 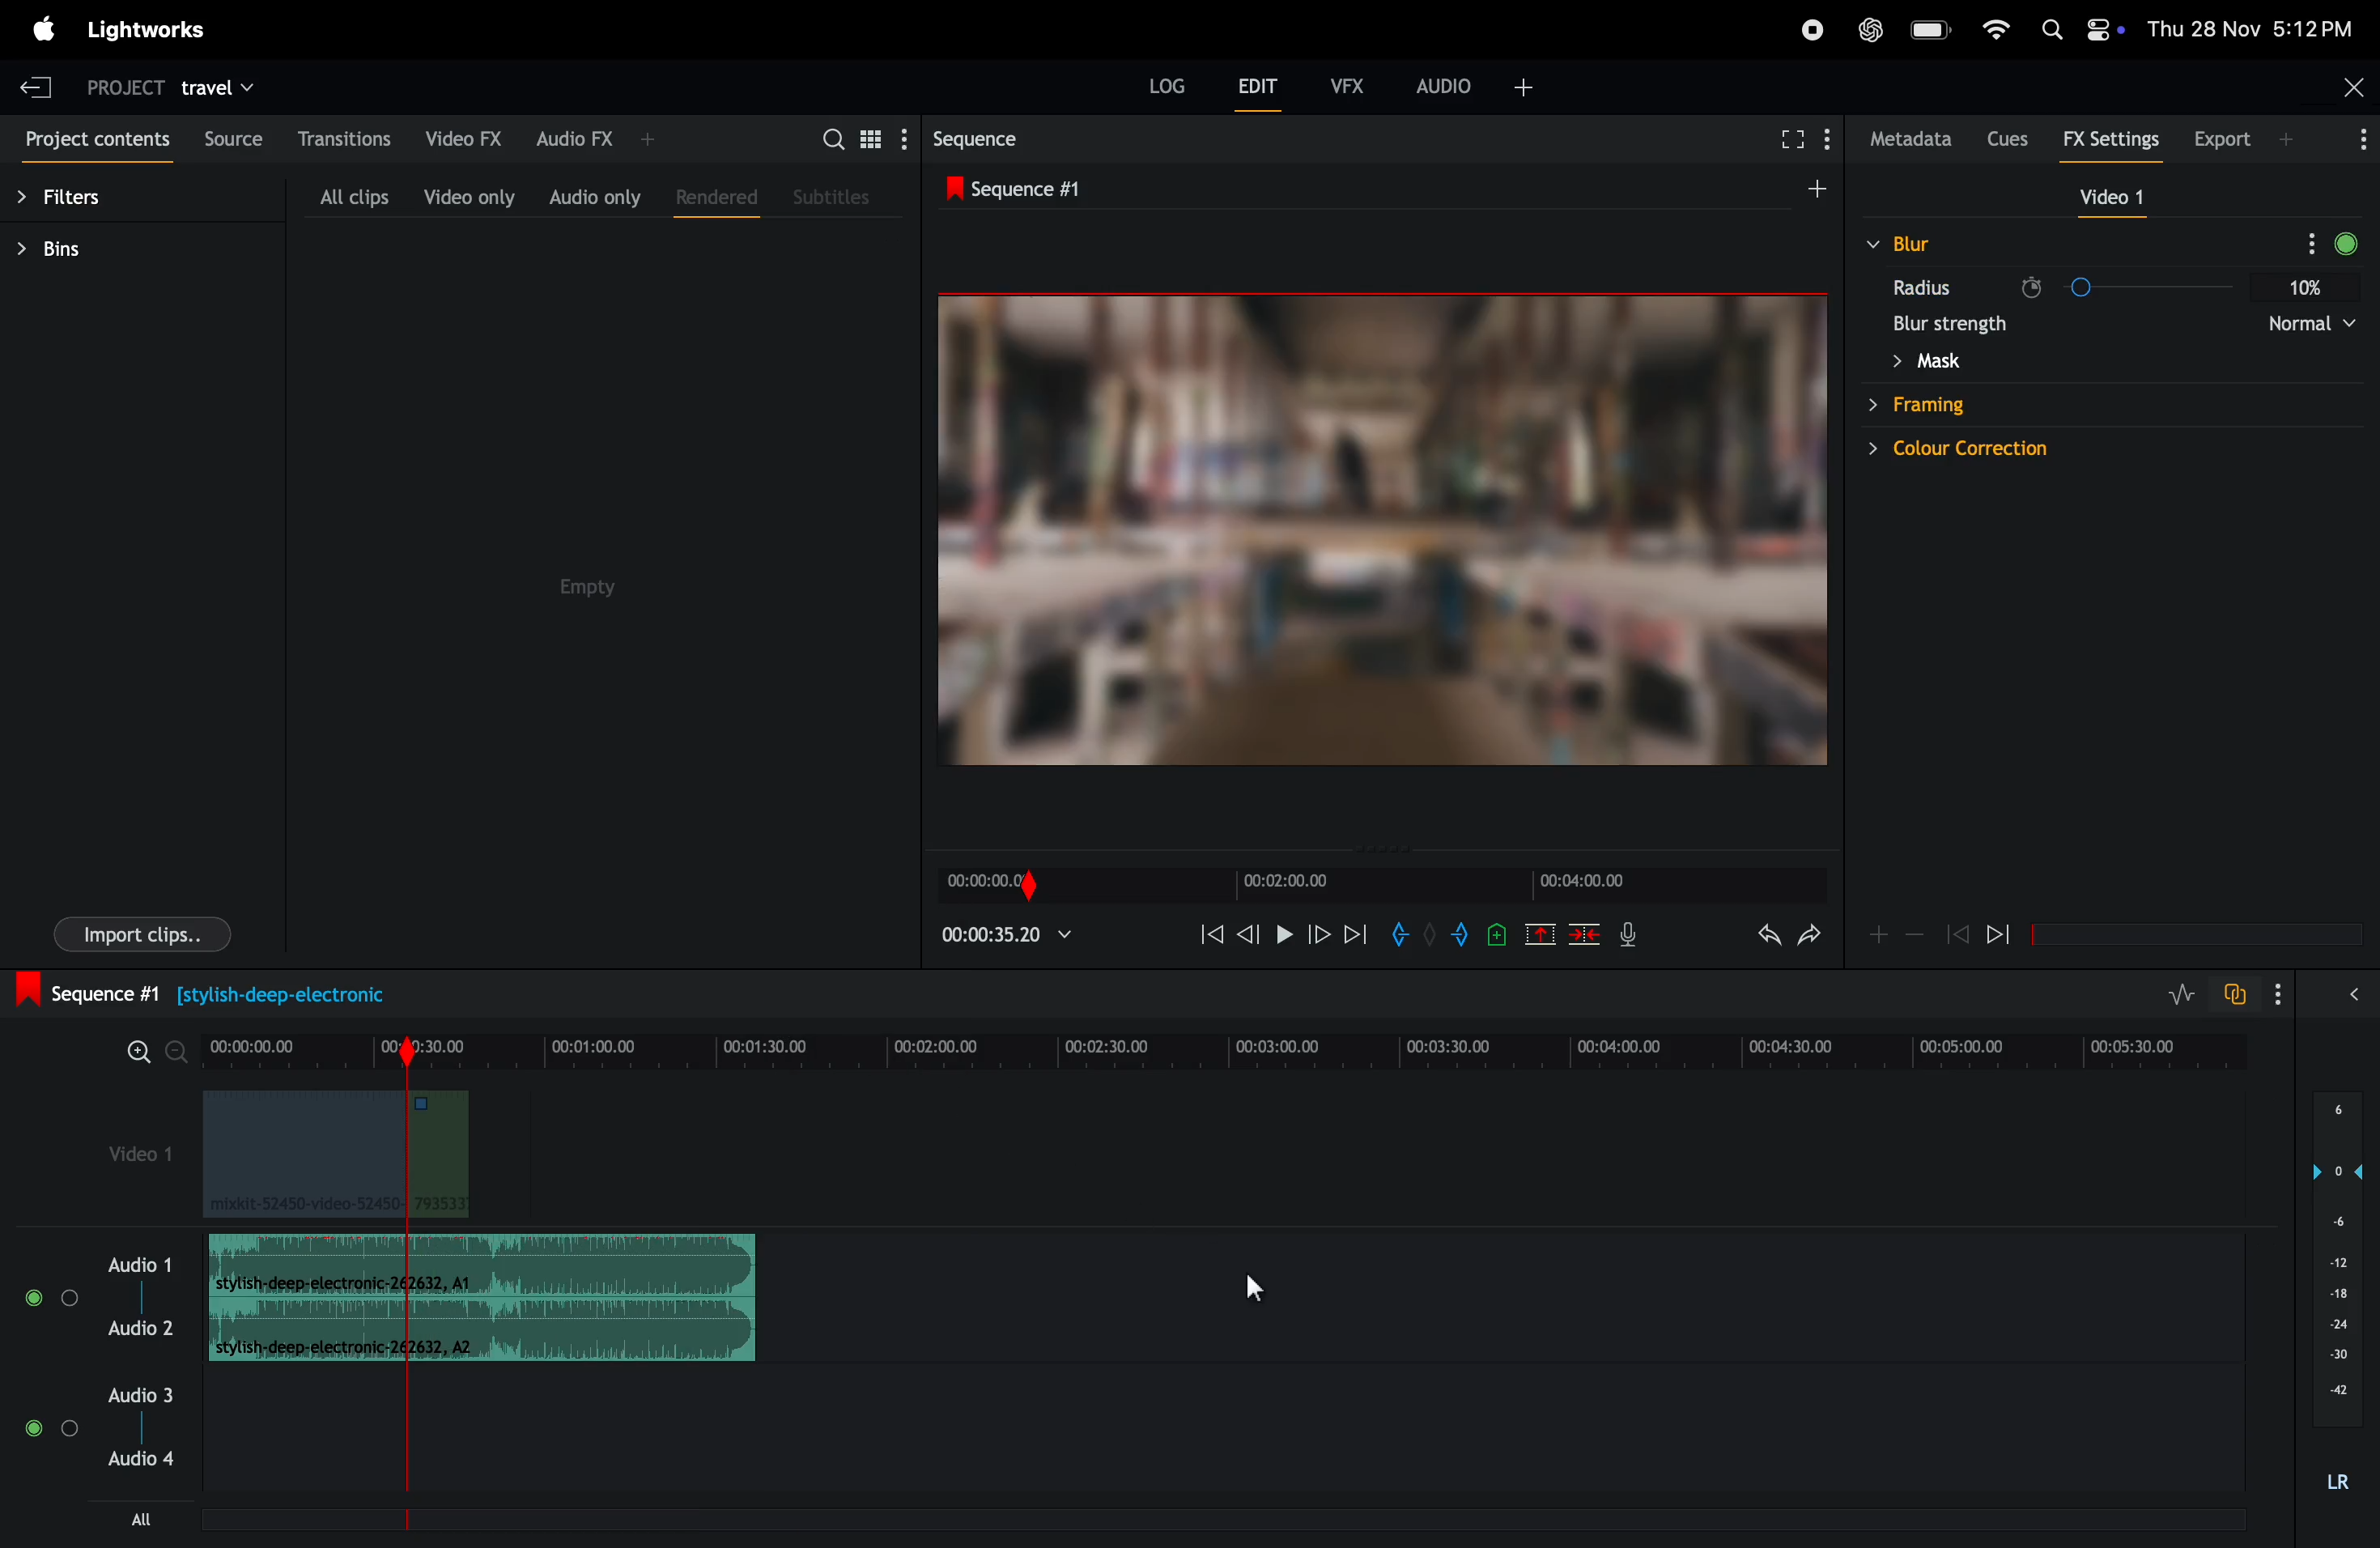 What do you see at coordinates (1933, 28) in the screenshot?
I see `battery` at bounding box center [1933, 28].